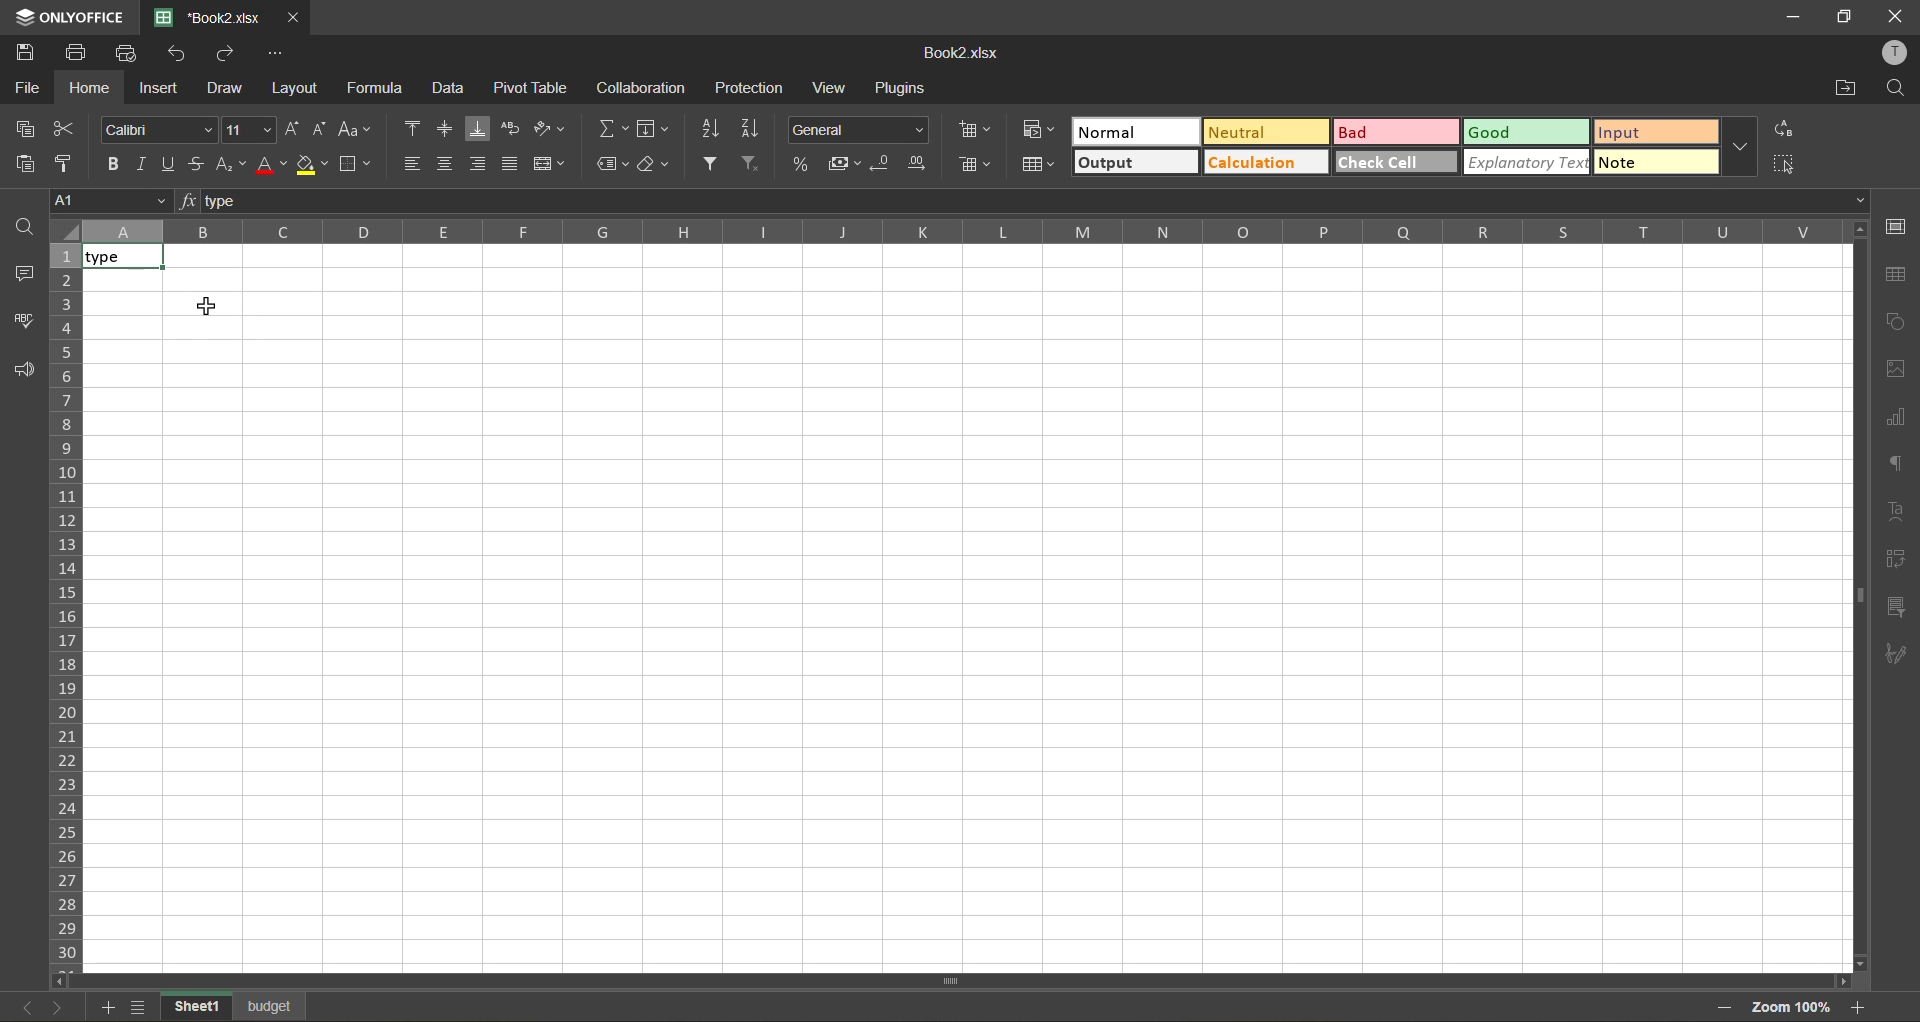 The width and height of the screenshot is (1920, 1022). I want to click on formula bar, so click(1025, 198).